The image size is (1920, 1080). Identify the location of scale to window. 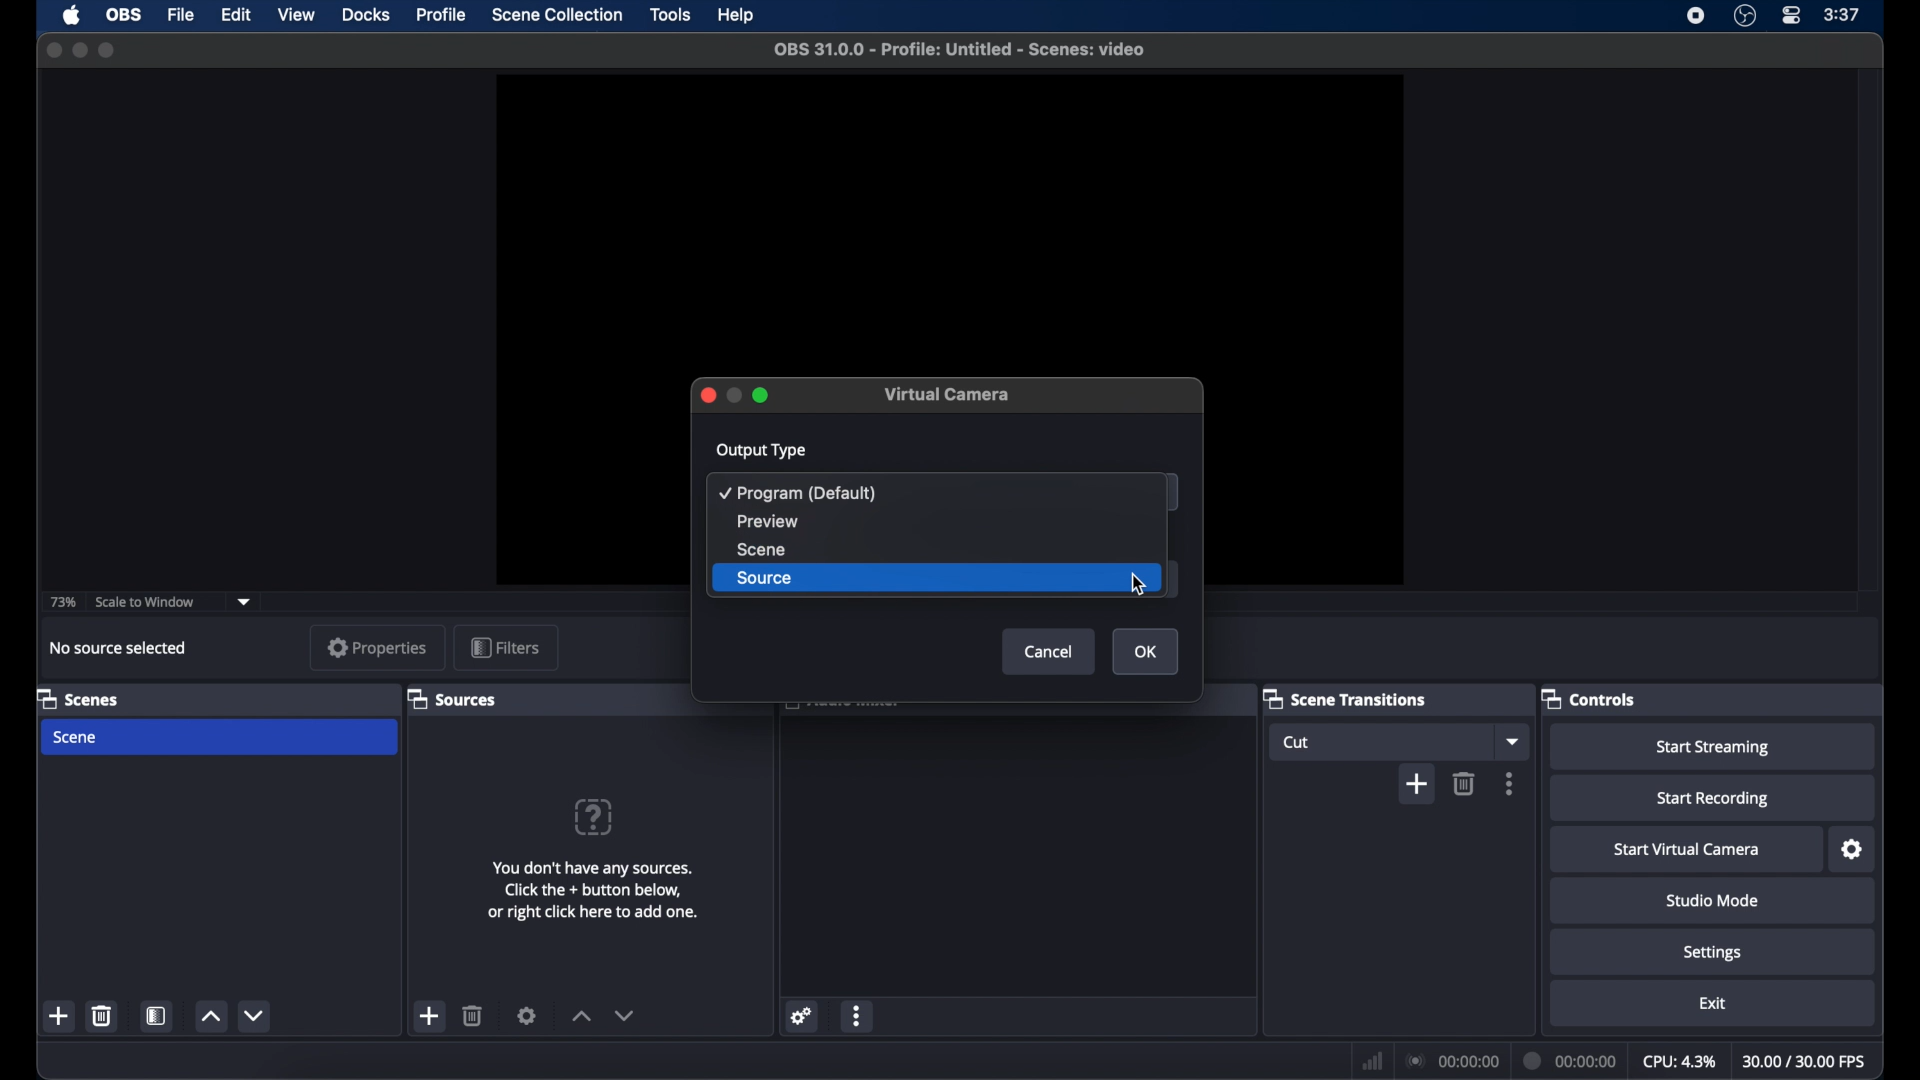
(146, 603).